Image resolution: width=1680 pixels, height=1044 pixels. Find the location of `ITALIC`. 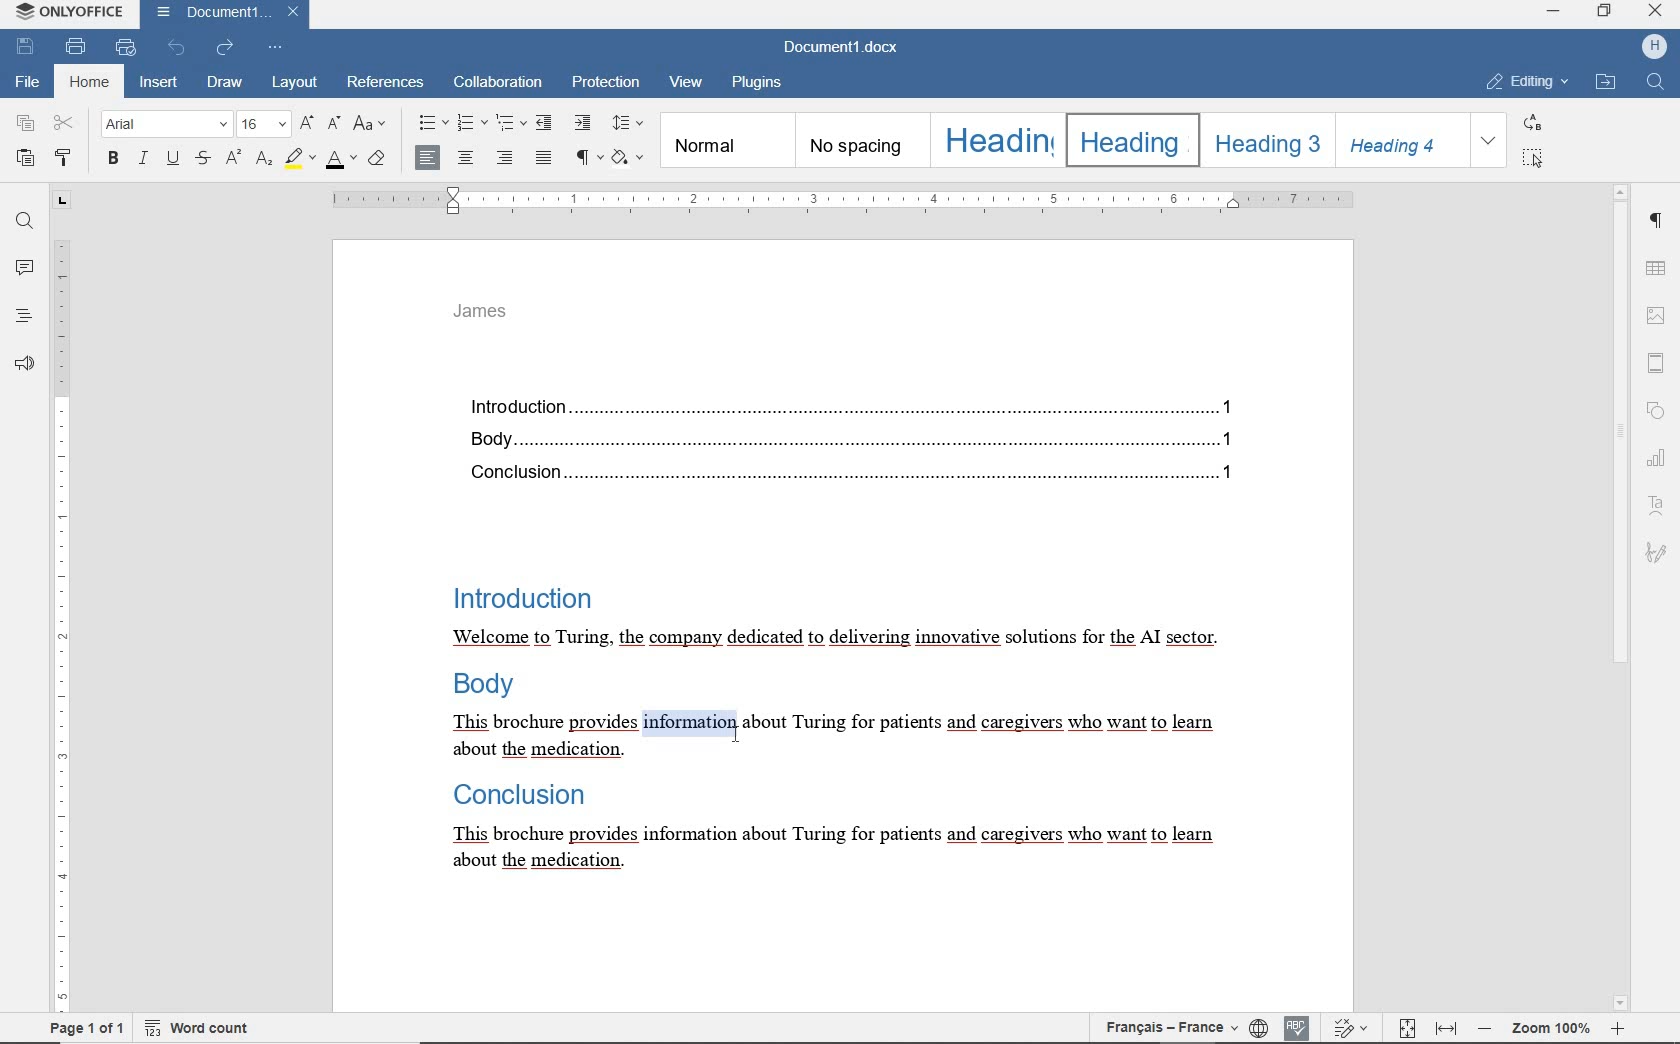

ITALIC is located at coordinates (143, 160).